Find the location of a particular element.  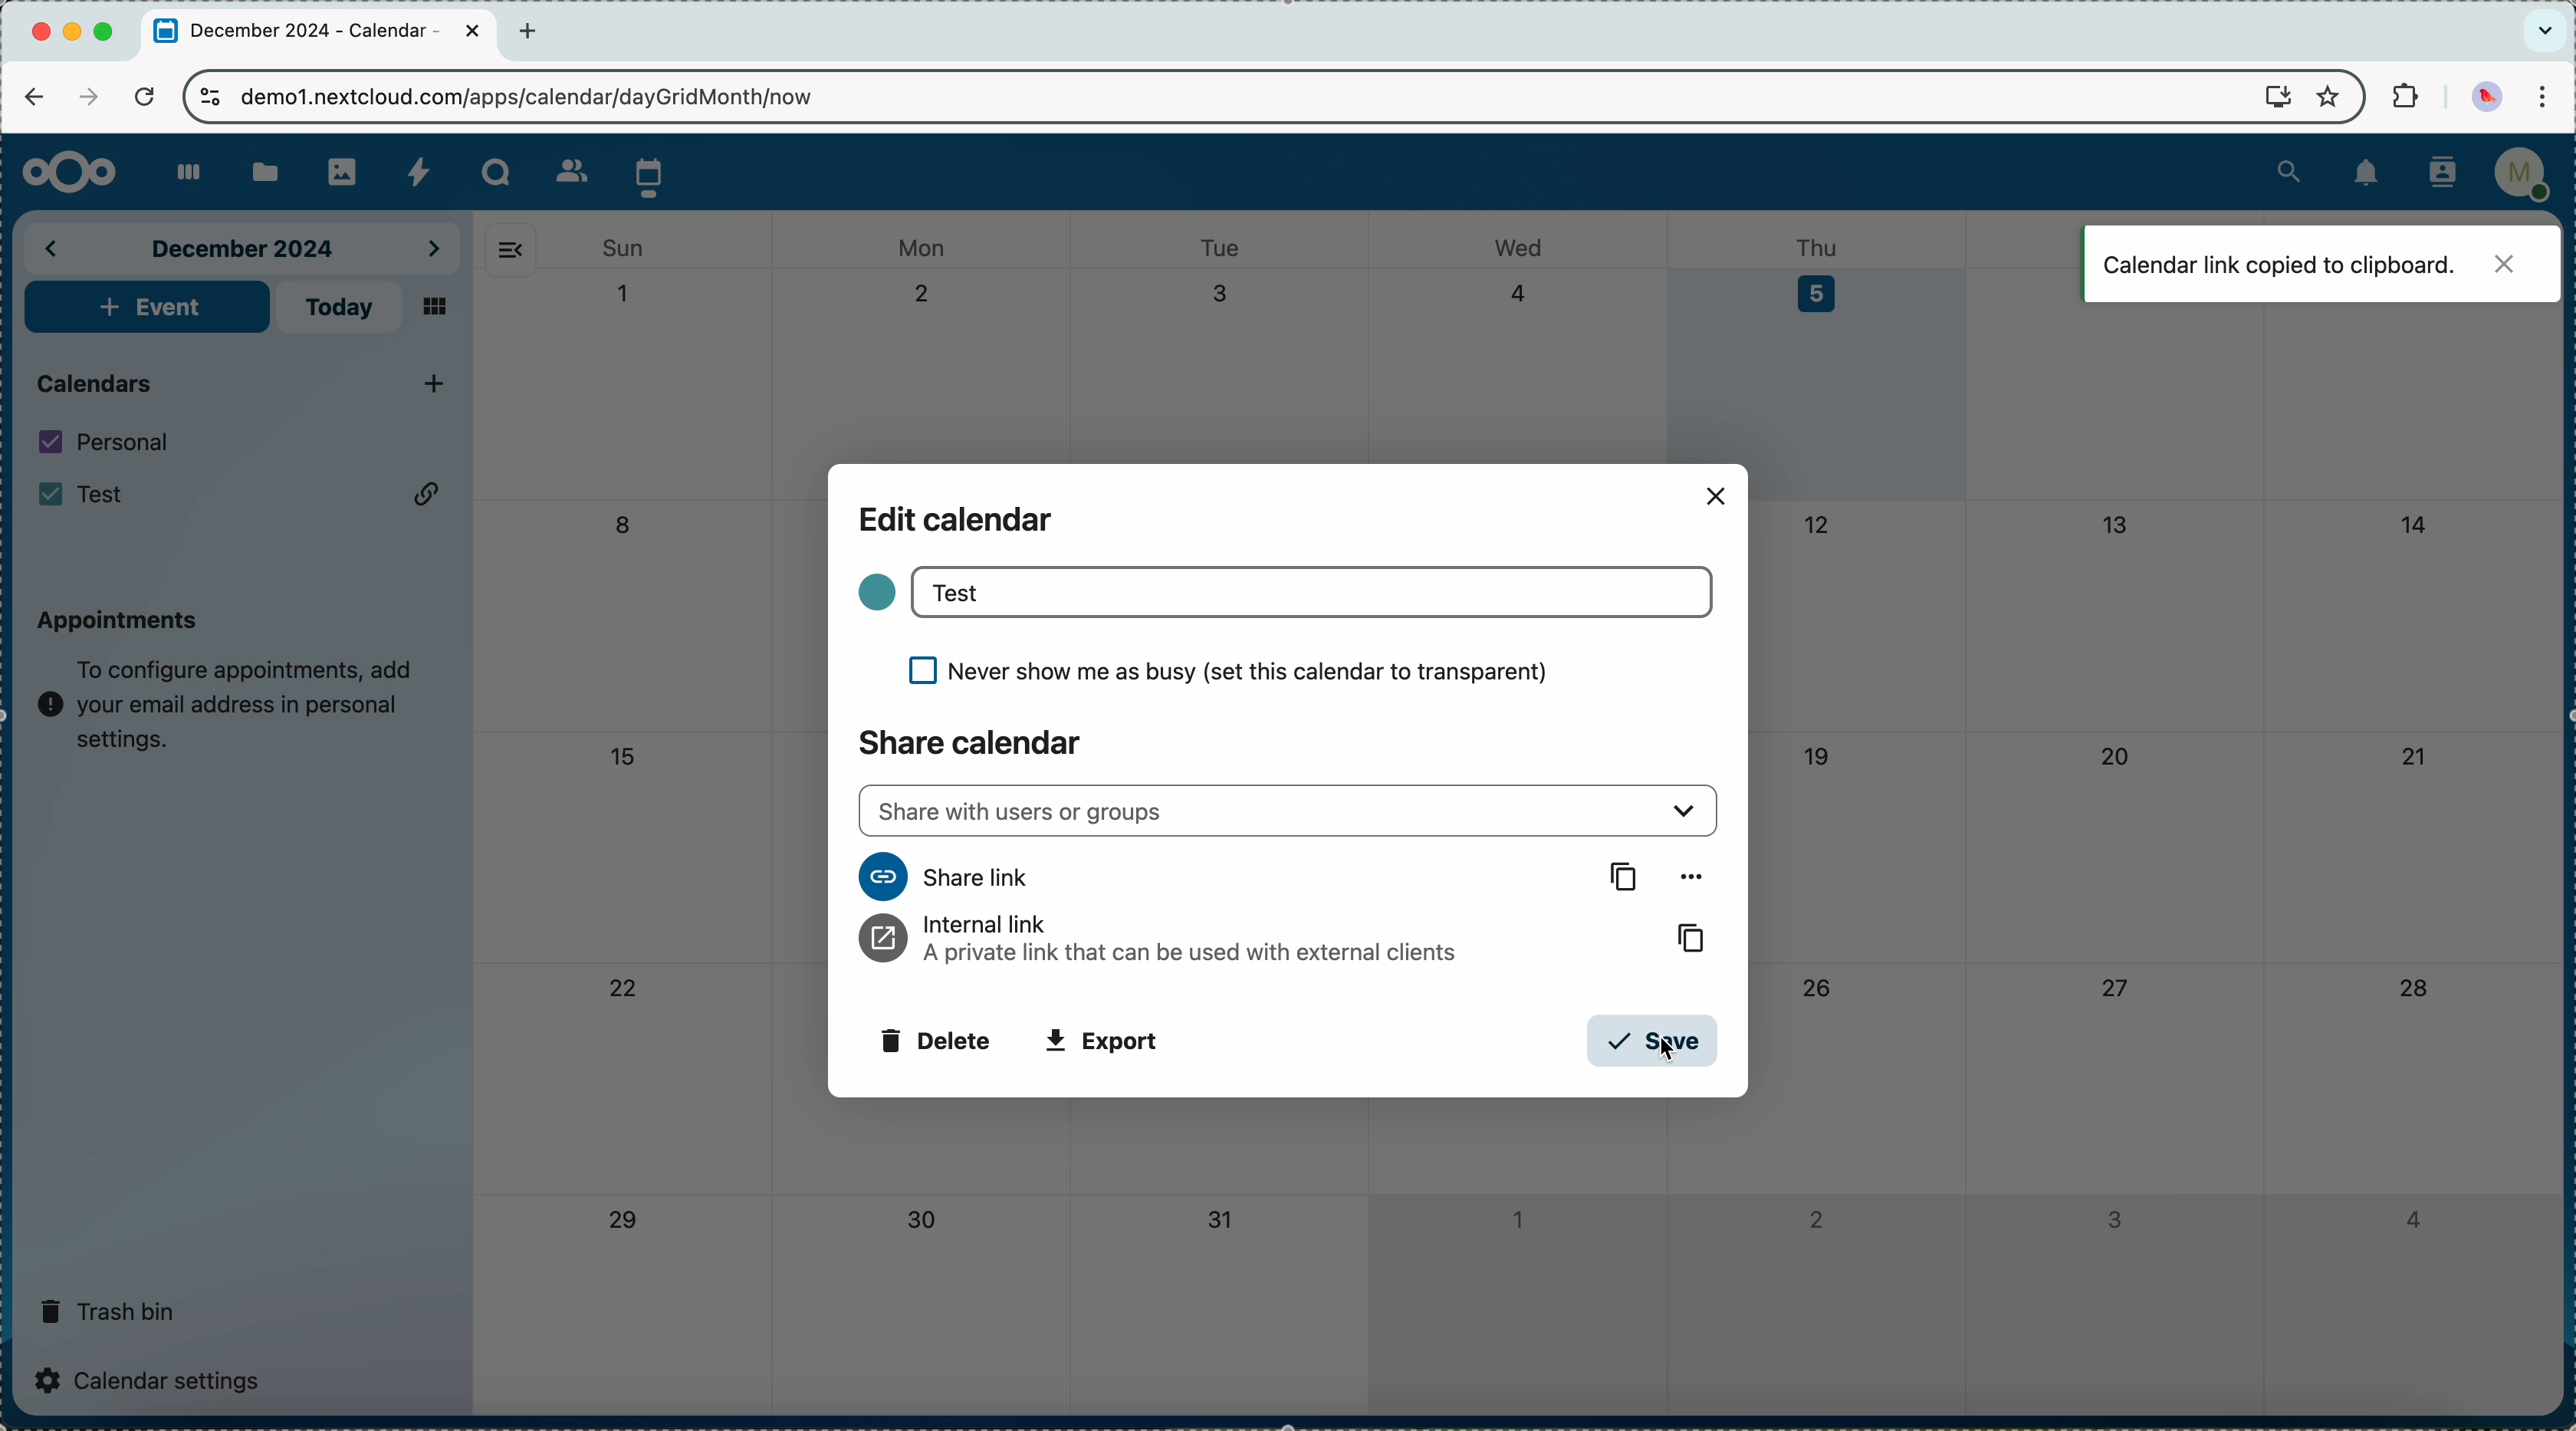

december 2024 is located at coordinates (246, 246).